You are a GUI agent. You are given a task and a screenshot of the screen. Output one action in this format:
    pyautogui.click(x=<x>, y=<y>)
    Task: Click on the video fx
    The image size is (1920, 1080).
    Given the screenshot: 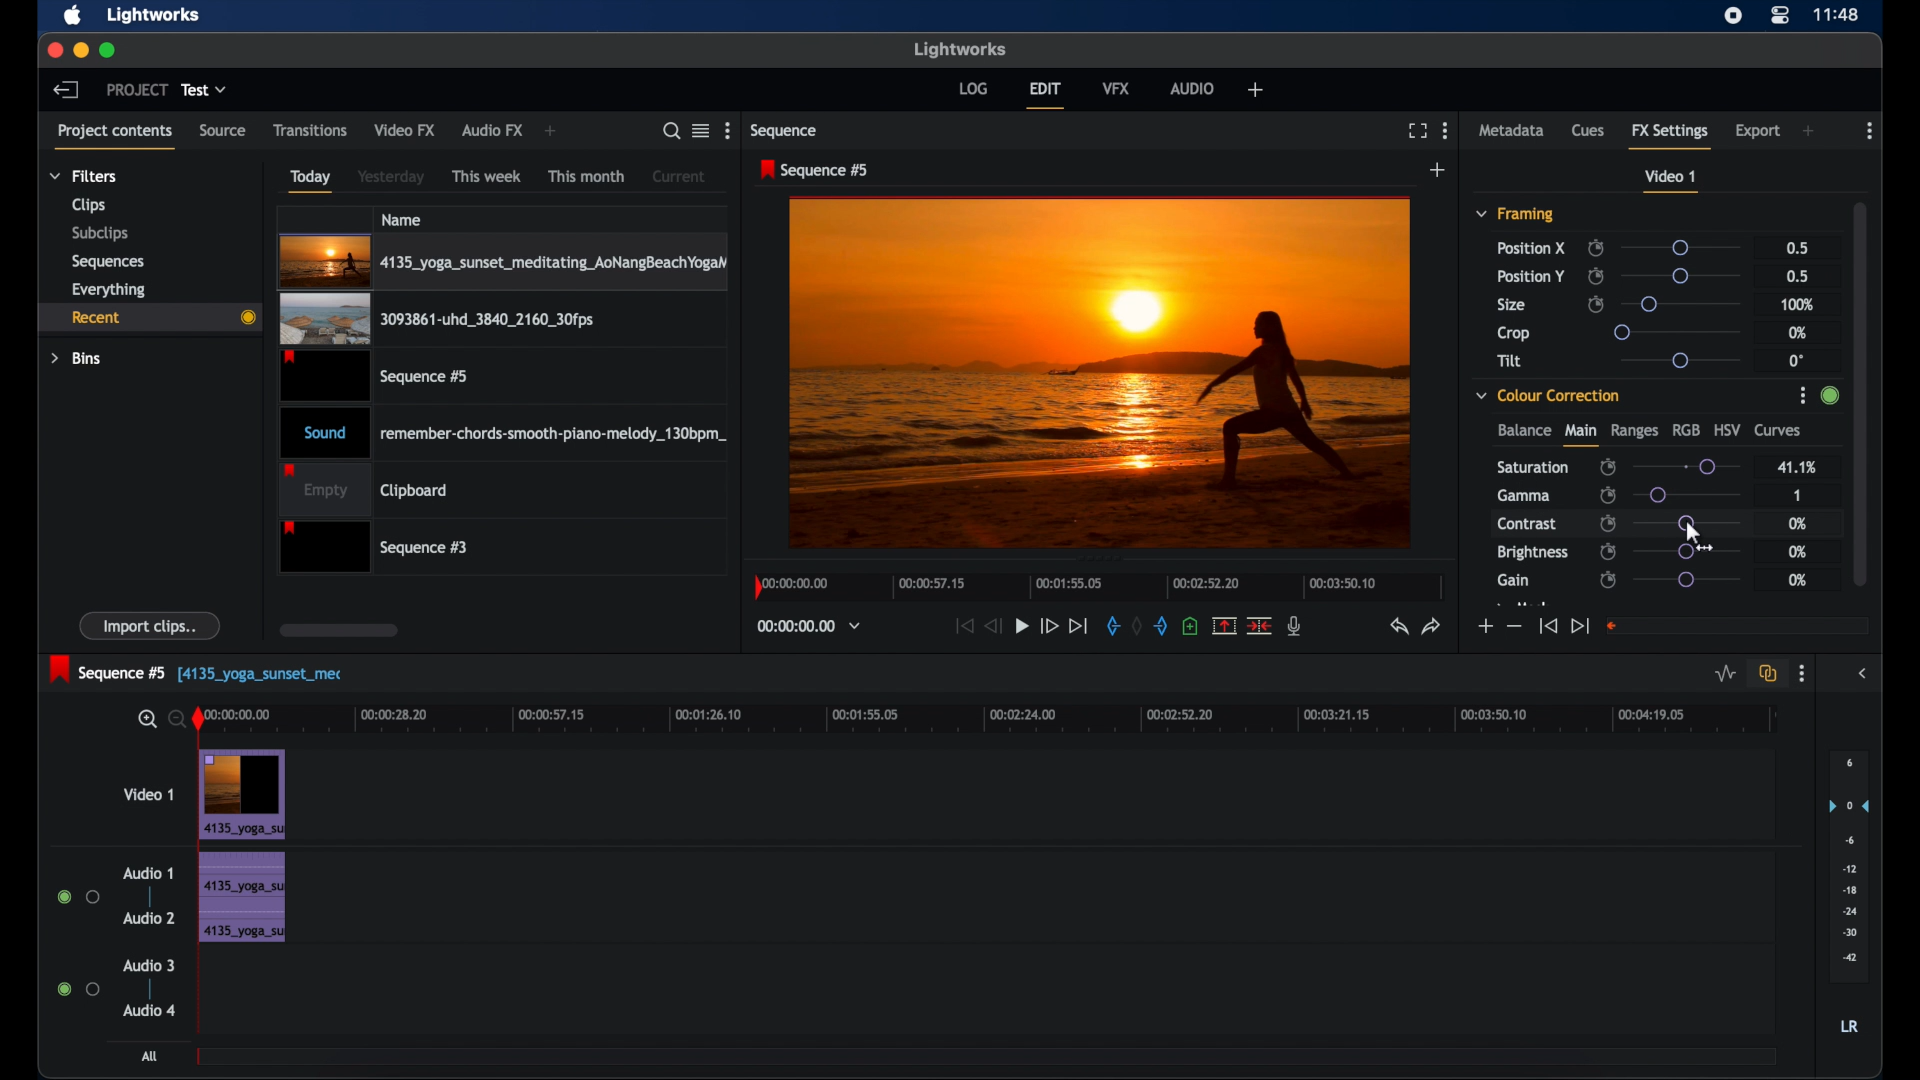 What is the action you would take?
    pyautogui.click(x=406, y=130)
    